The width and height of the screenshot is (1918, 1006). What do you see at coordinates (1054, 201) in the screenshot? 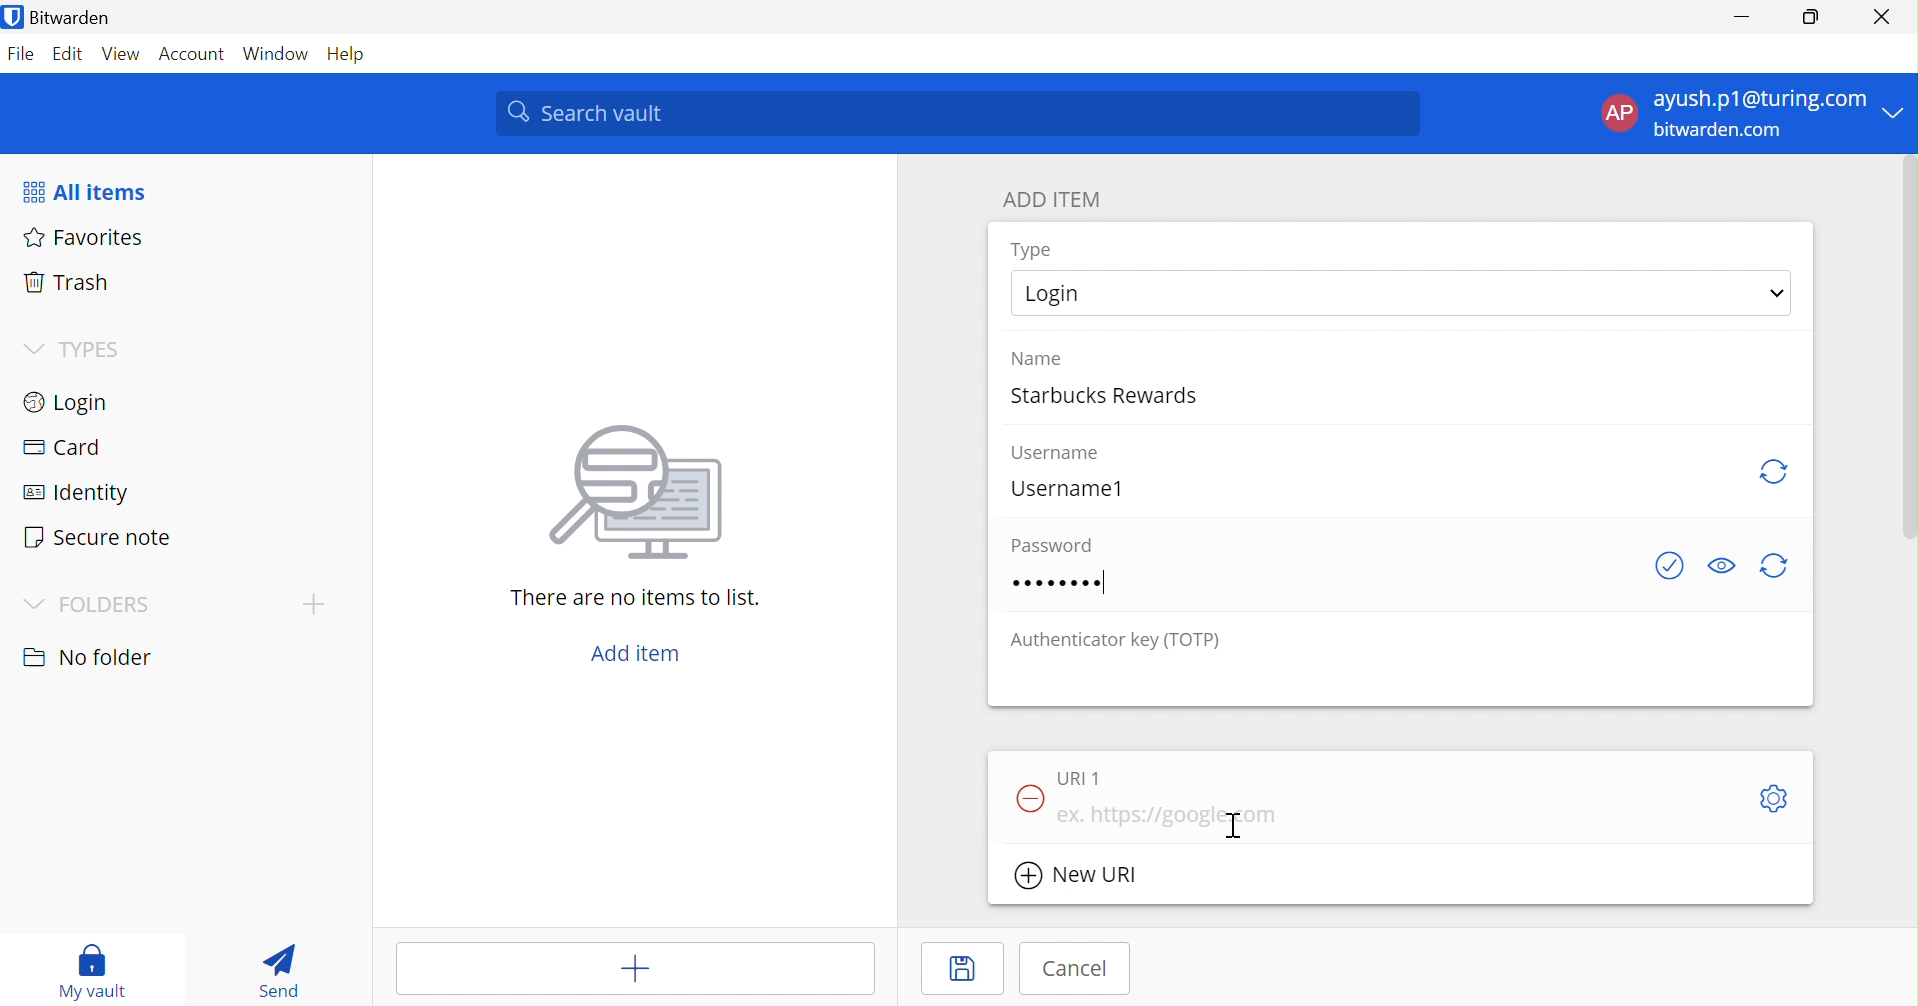
I see `ADD ITEM` at bounding box center [1054, 201].